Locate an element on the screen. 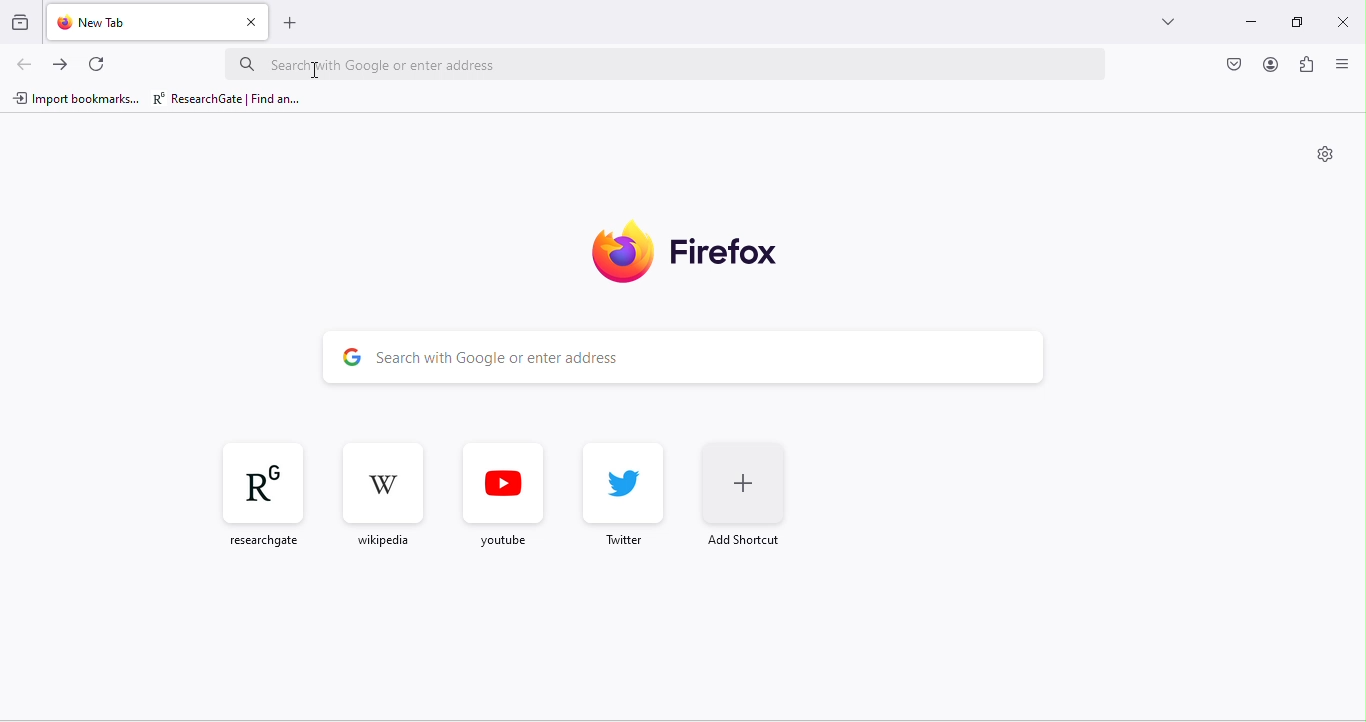 This screenshot has height=722, width=1366. new tab is located at coordinates (122, 21).